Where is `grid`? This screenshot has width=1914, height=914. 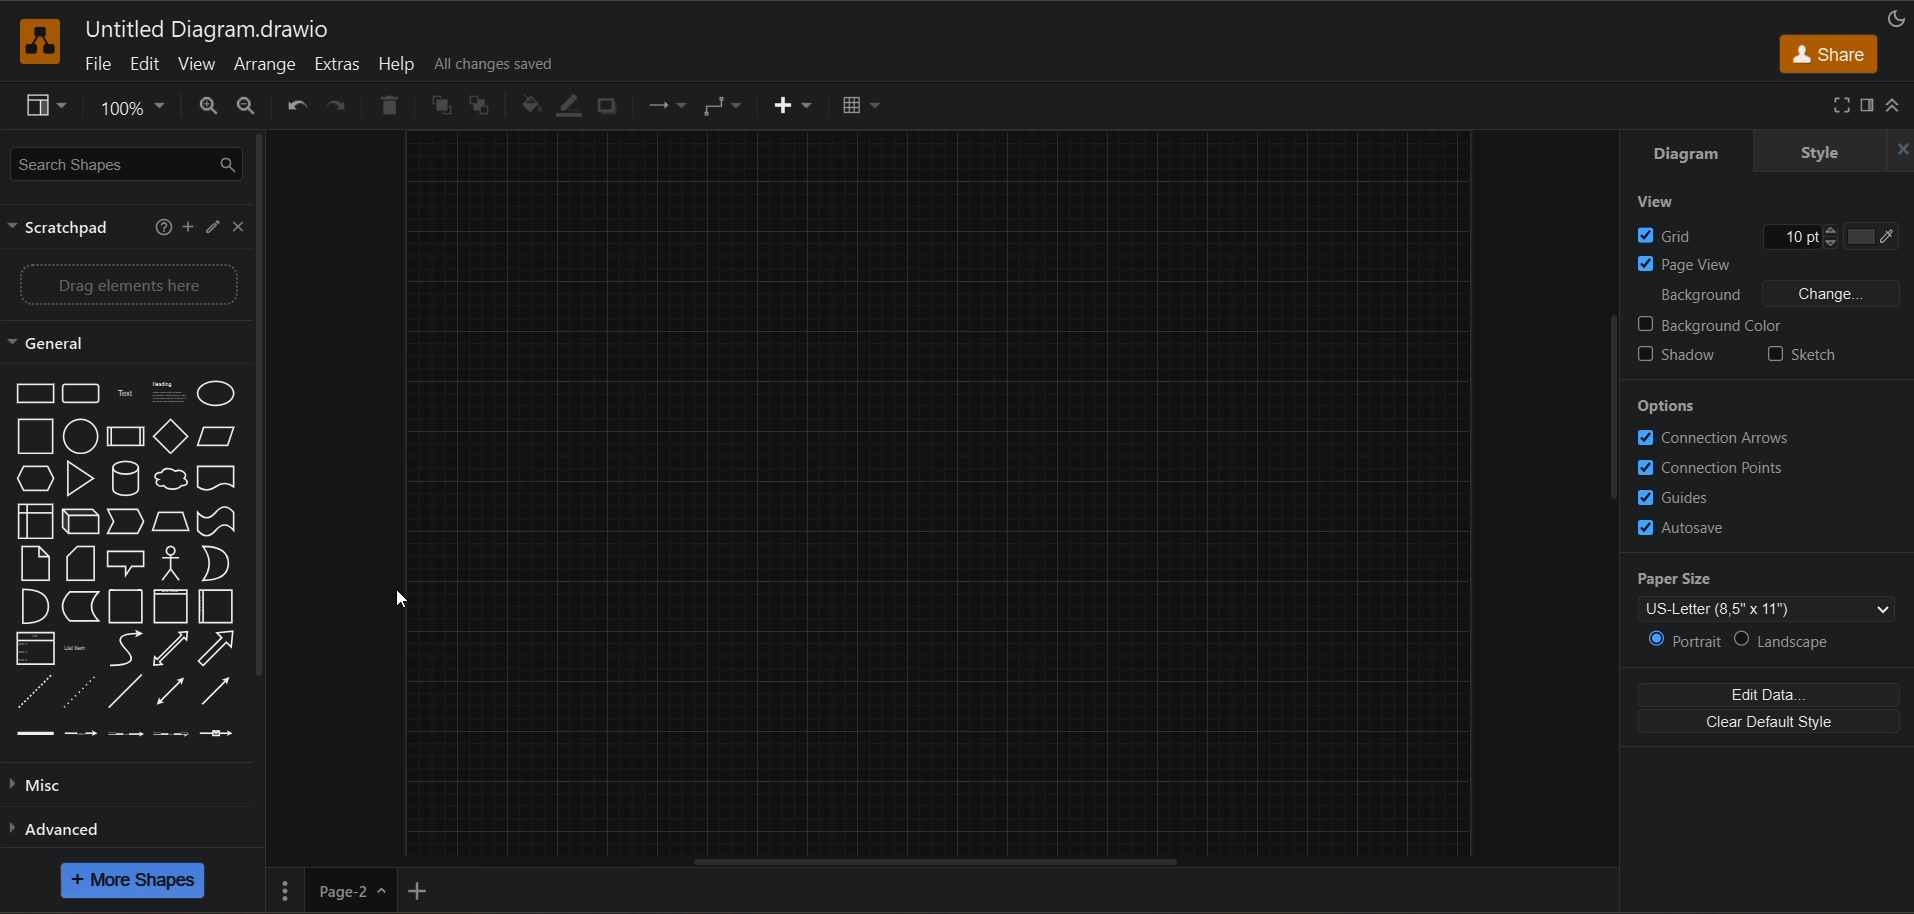 grid is located at coordinates (1673, 234).